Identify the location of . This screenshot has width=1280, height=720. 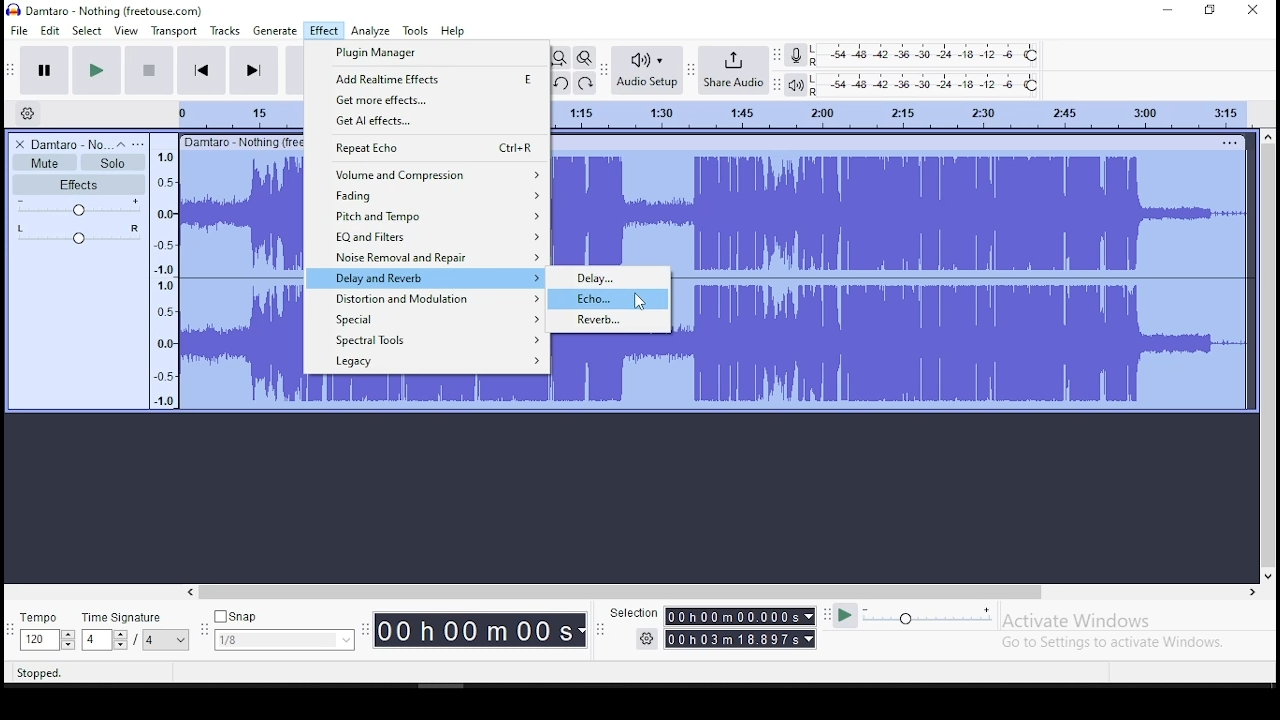
(600, 630).